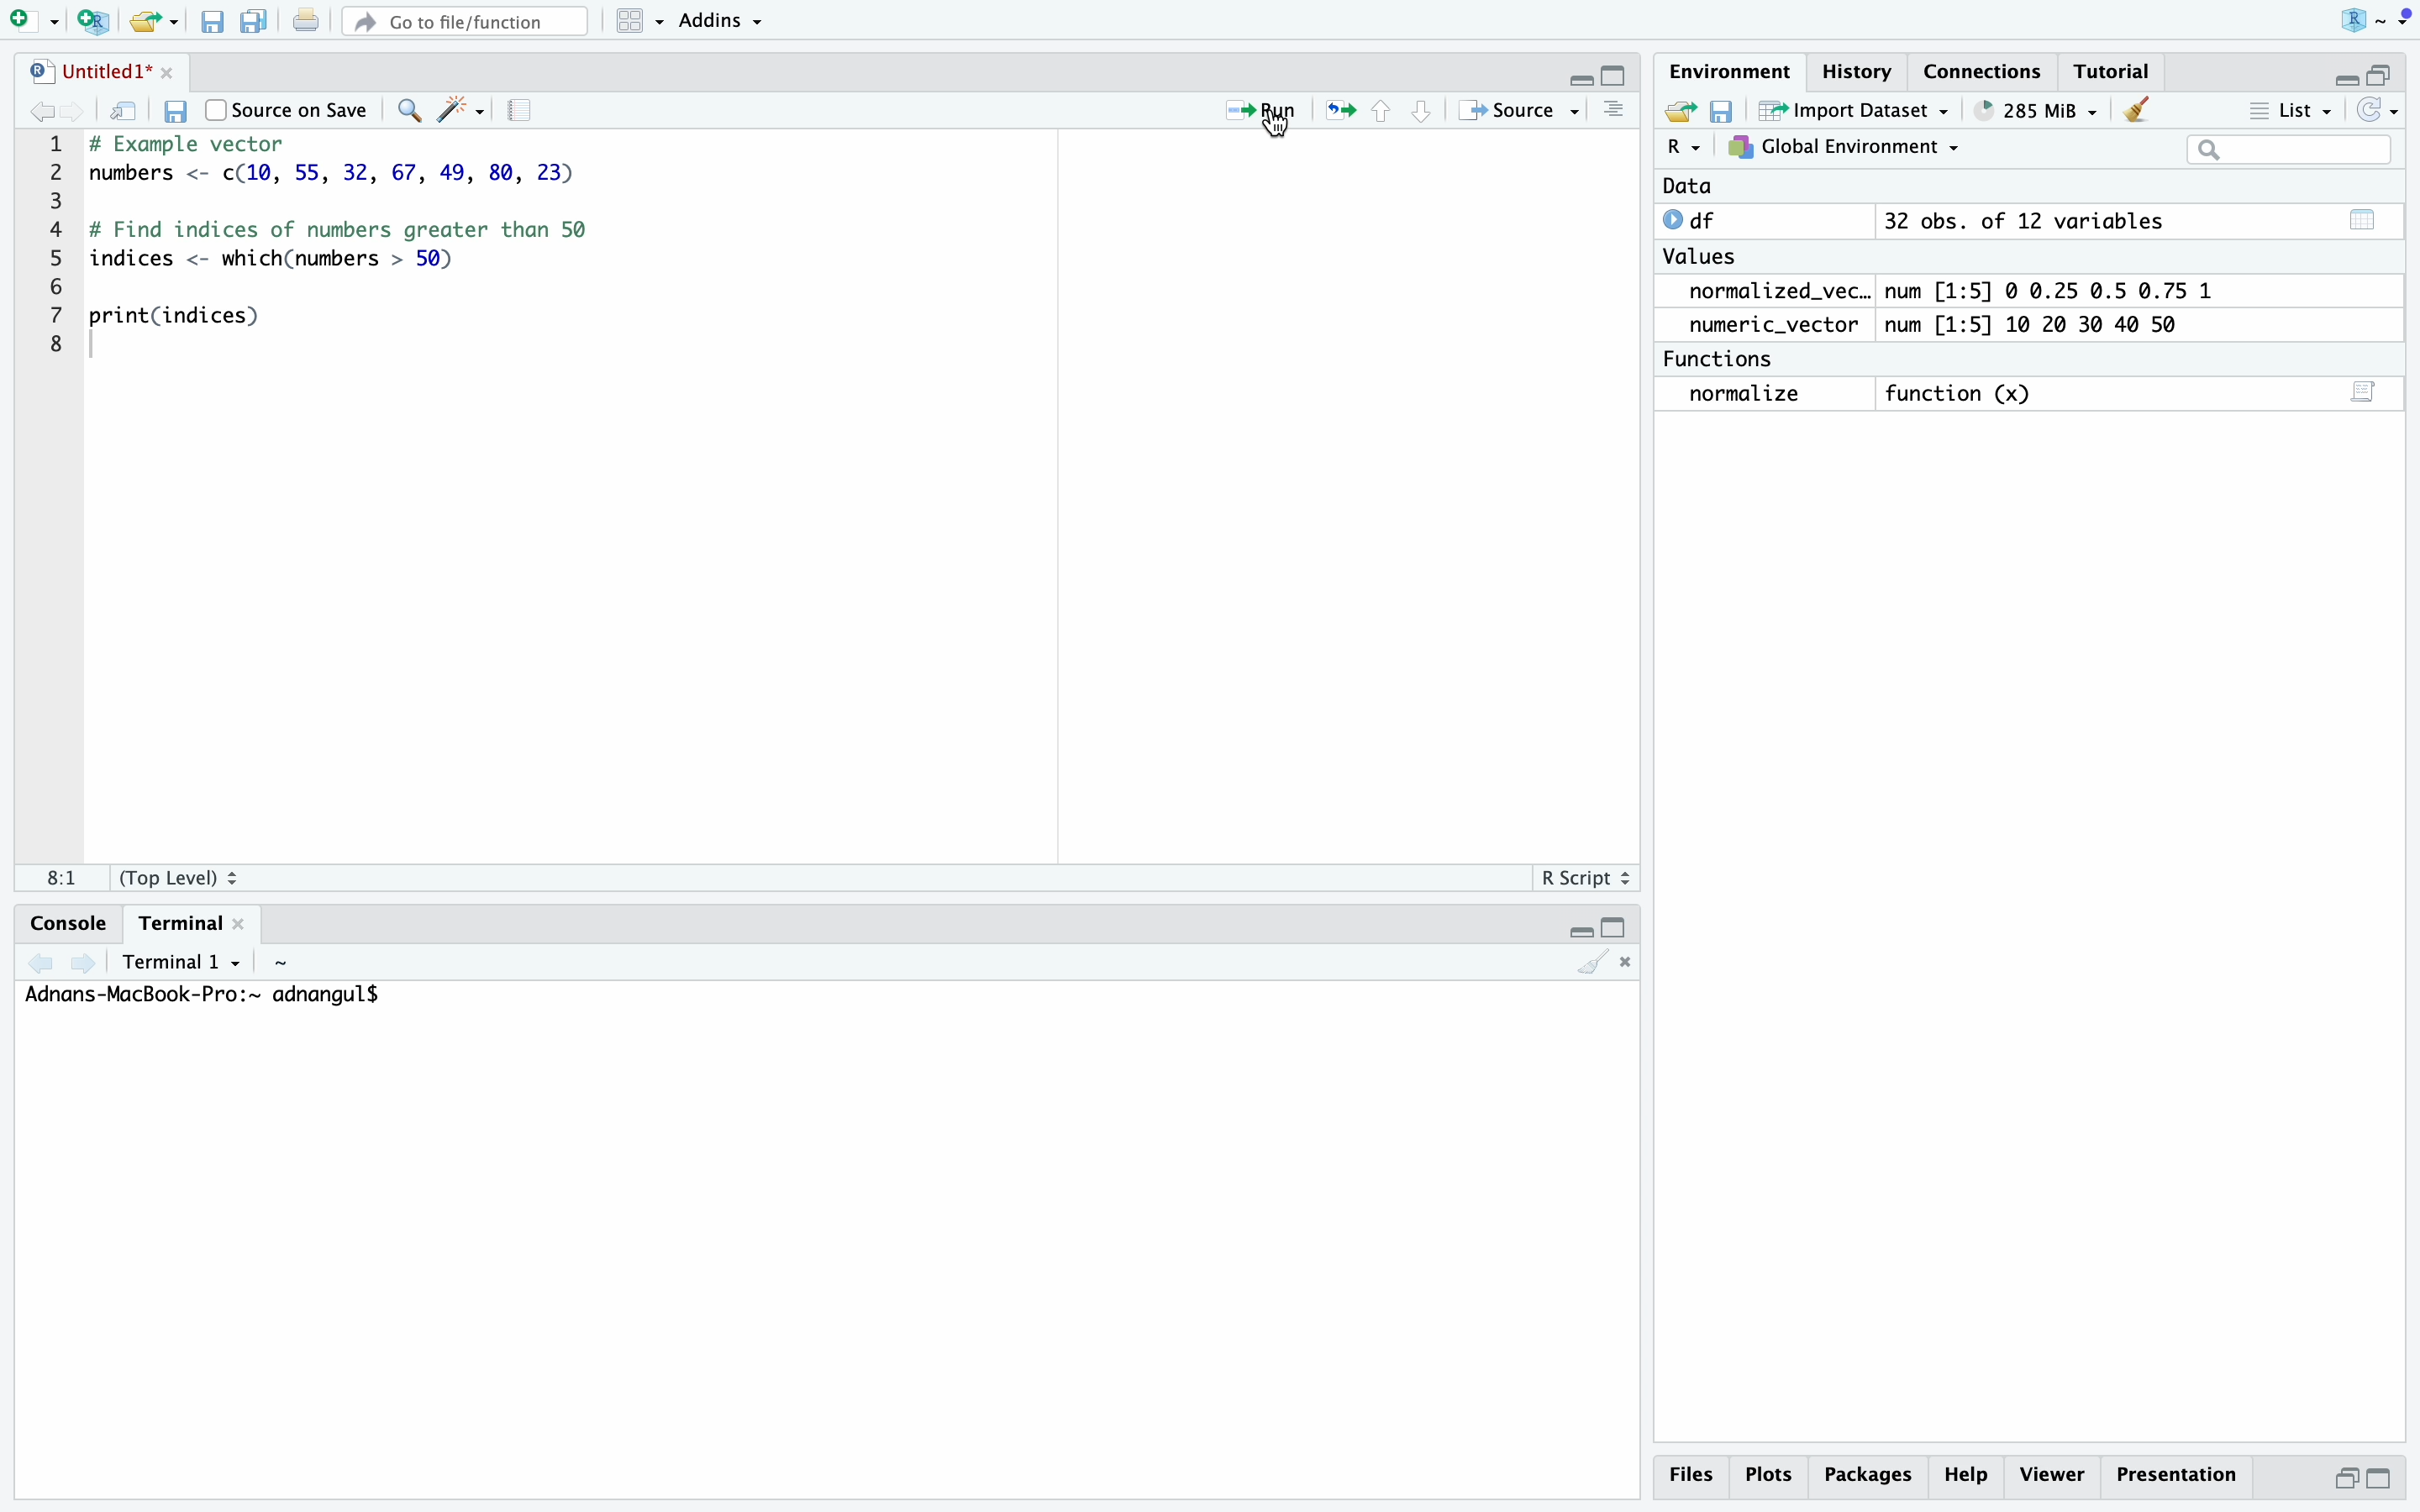 This screenshot has width=2420, height=1512. What do you see at coordinates (1576, 927) in the screenshot?
I see `MINIMISE` at bounding box center [1576, 927].